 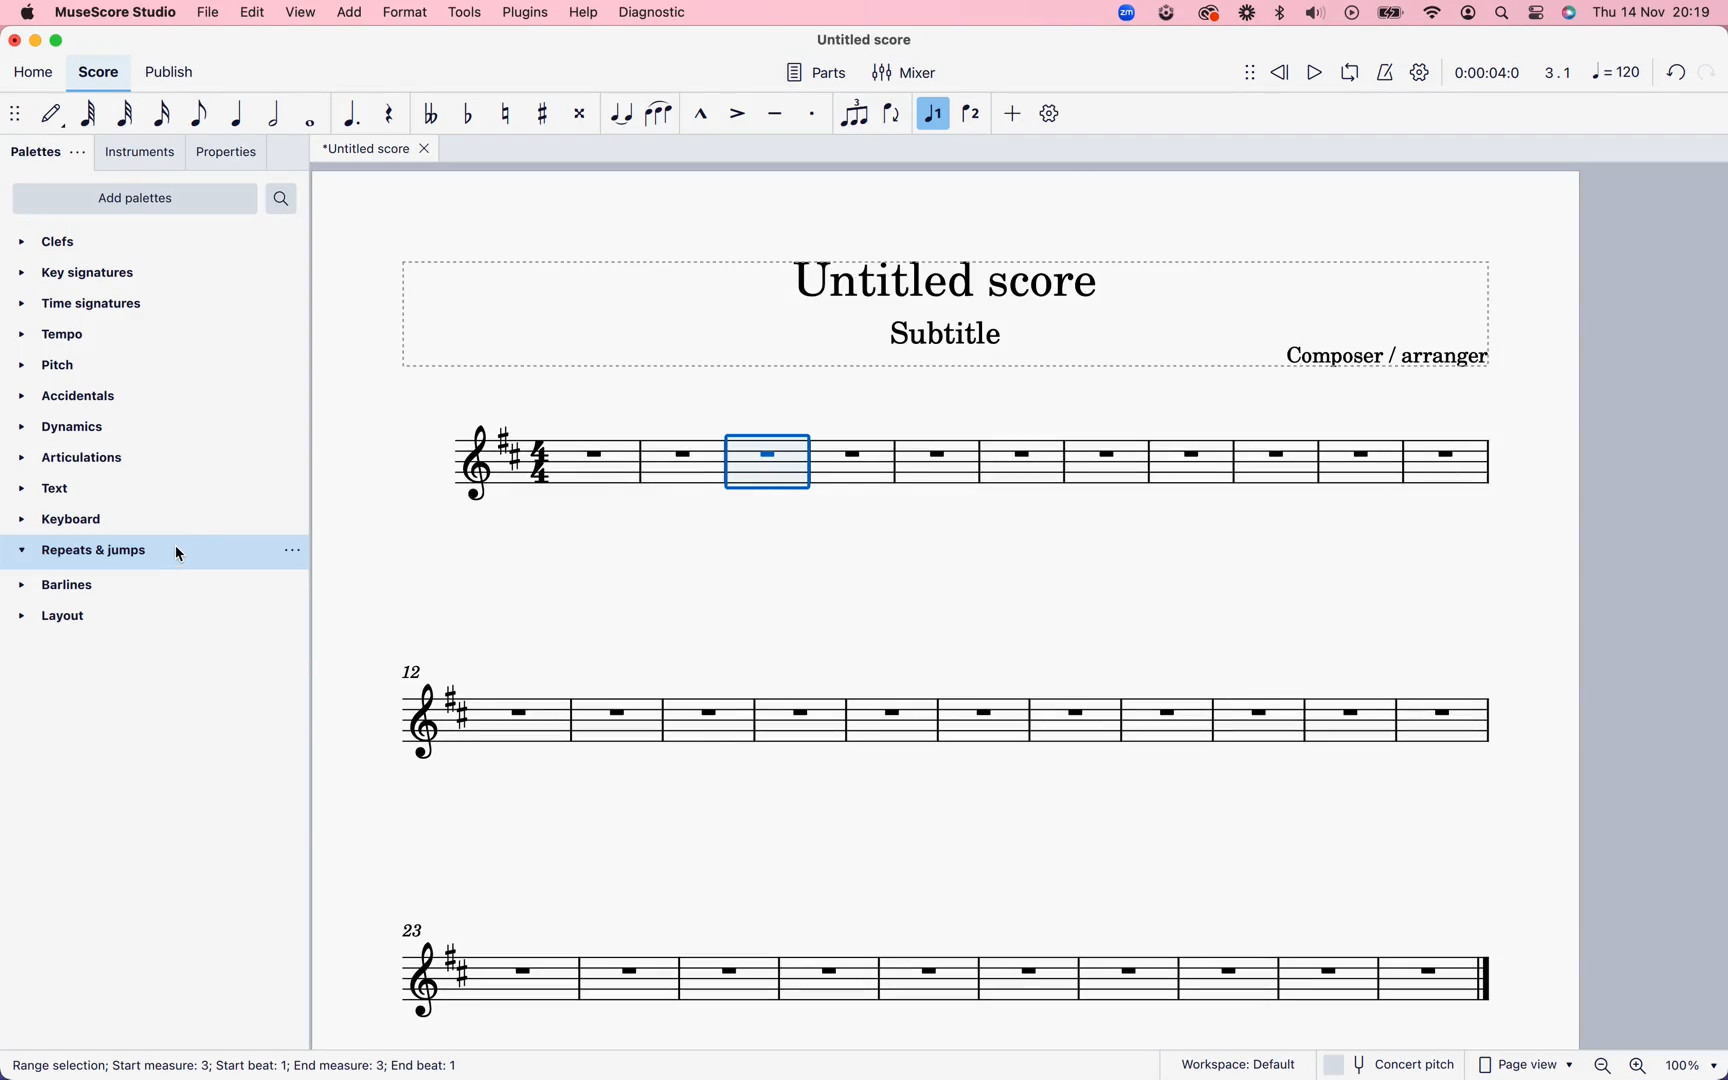 I want to click on diagnostic, so click(x=653, y=12).